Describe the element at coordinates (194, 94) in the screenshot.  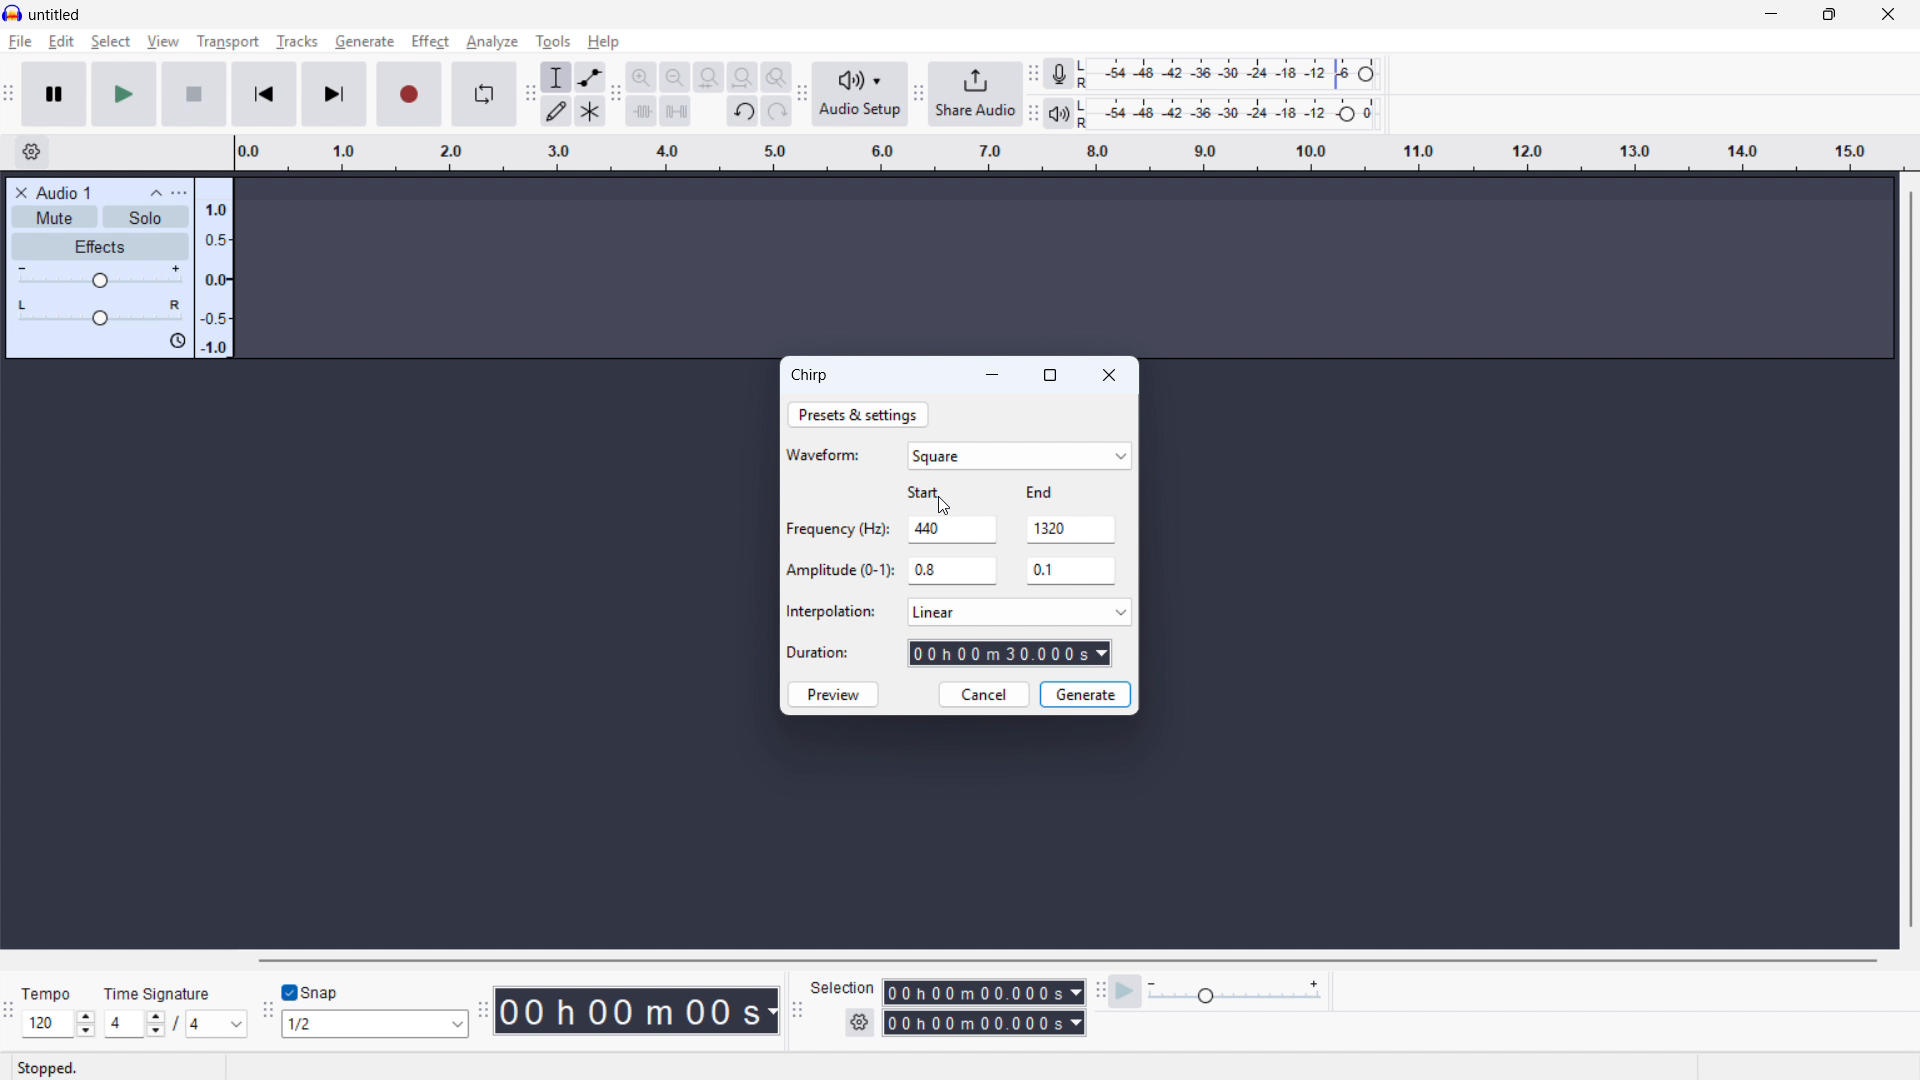
I see `stop ` at that location.